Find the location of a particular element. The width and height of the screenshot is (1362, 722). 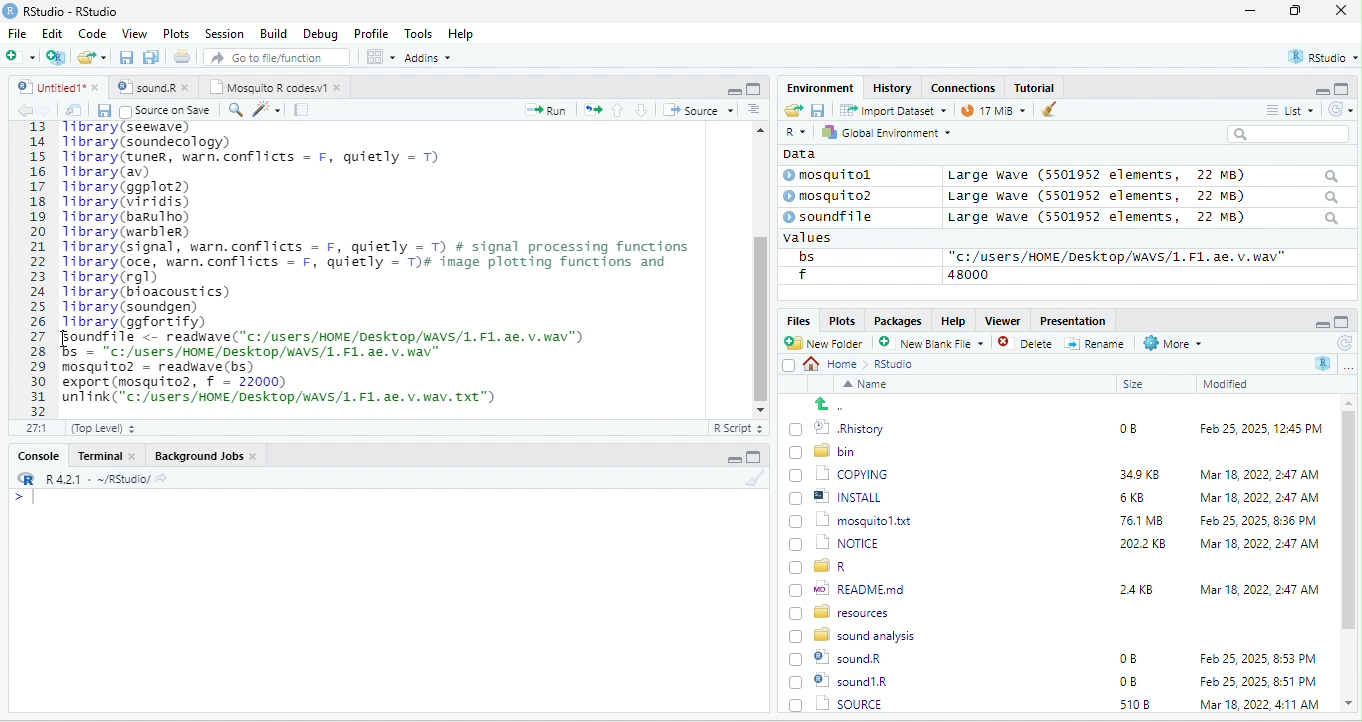

brush is located at coordinates (1044, 111).